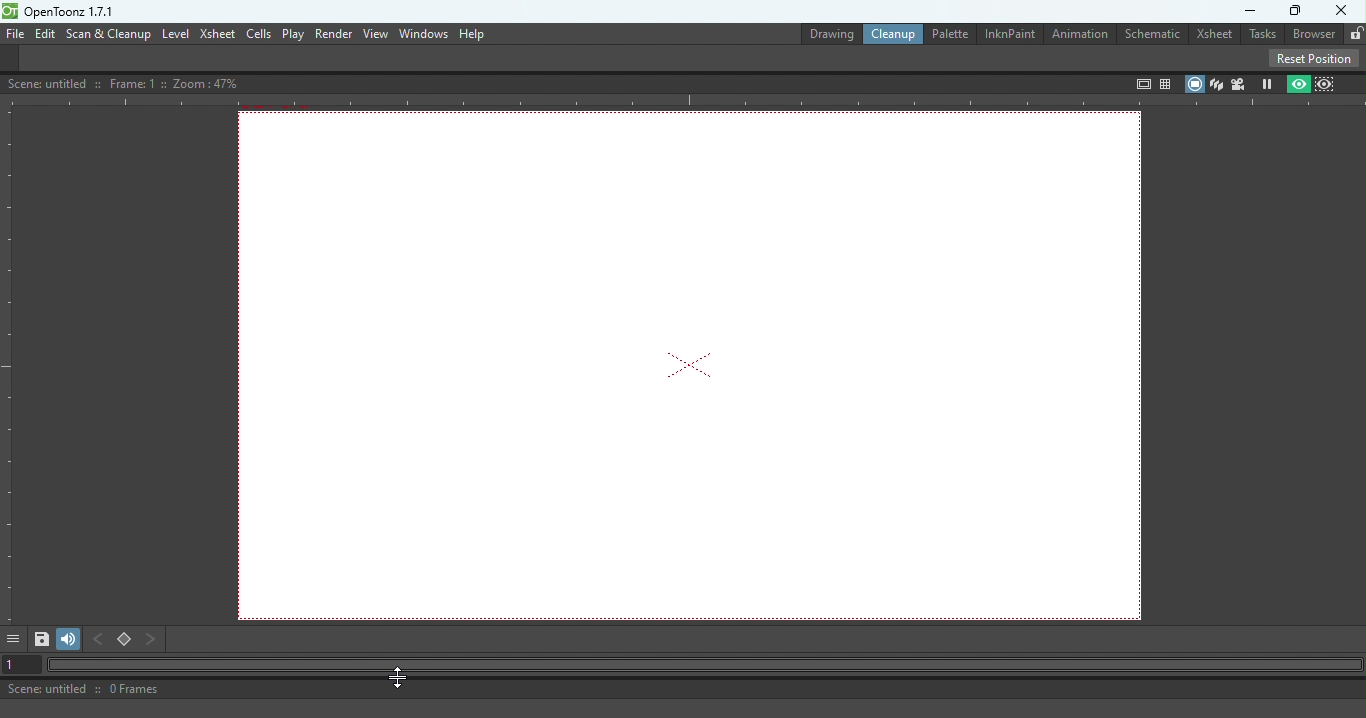 This screenshot has height=718, width=1366. Describe the element at coordinates (69, 639) in the screenshot. I see `Soundtrack` at that location.